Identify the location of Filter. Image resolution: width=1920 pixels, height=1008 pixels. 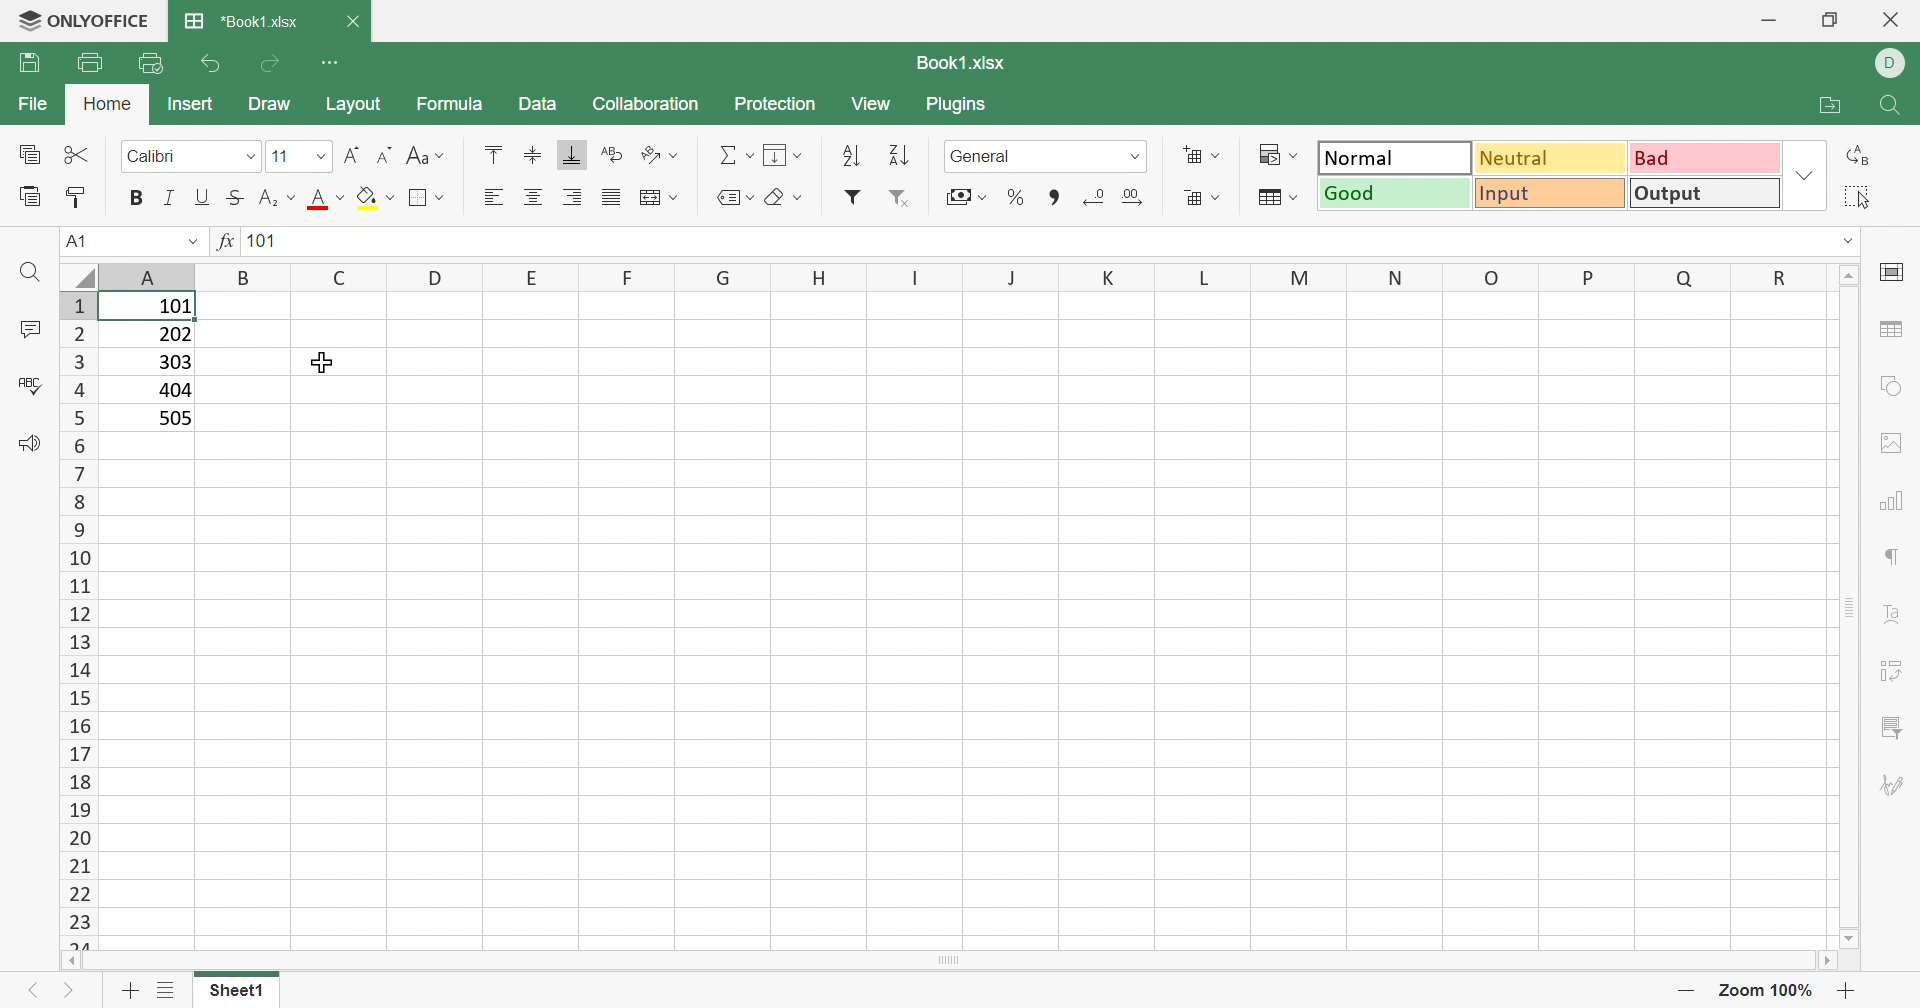
(854, 200).